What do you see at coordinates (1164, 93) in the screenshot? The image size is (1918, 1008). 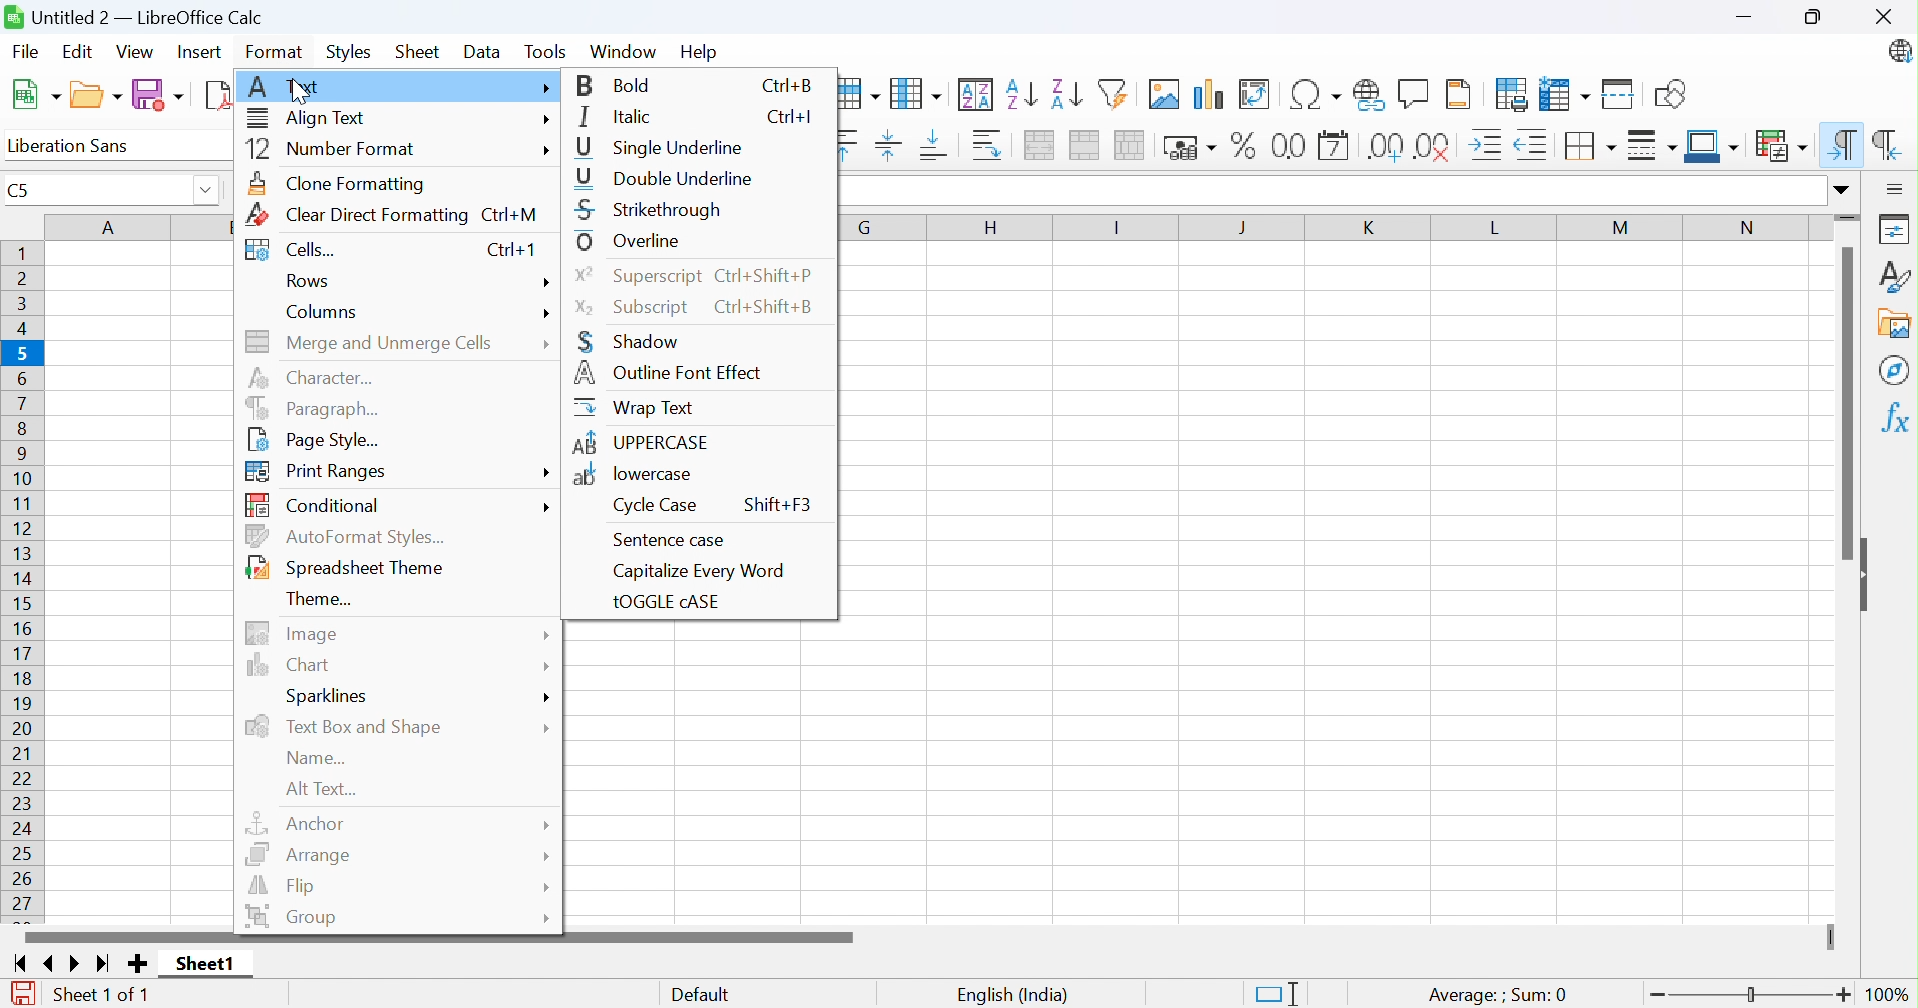 I see `Insert image` at bounding box center [1164, 93].